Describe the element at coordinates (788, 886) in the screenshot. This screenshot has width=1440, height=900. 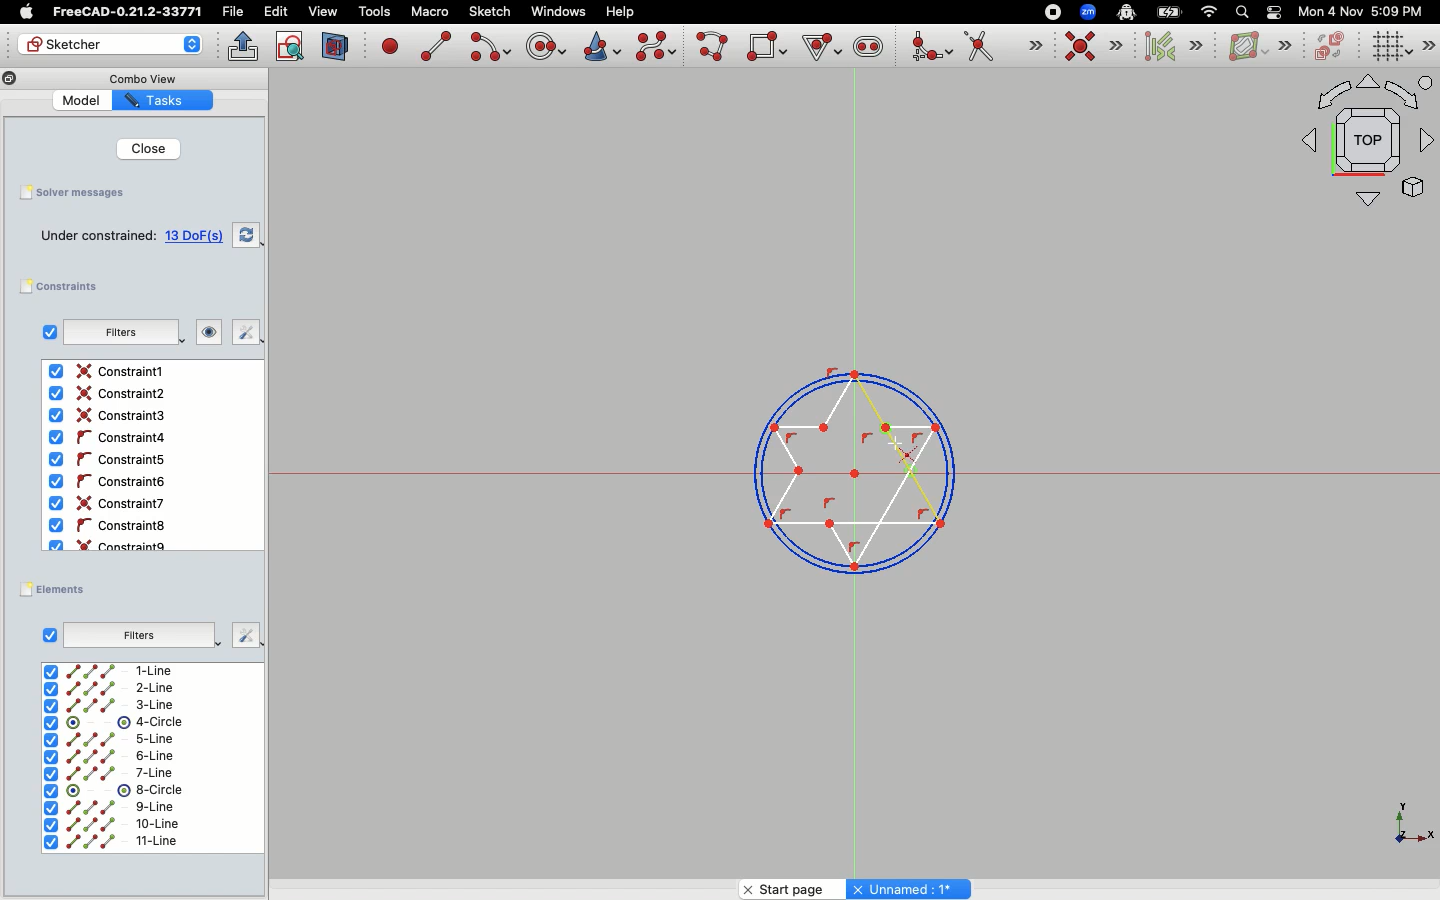
I see `Start page` at that location.